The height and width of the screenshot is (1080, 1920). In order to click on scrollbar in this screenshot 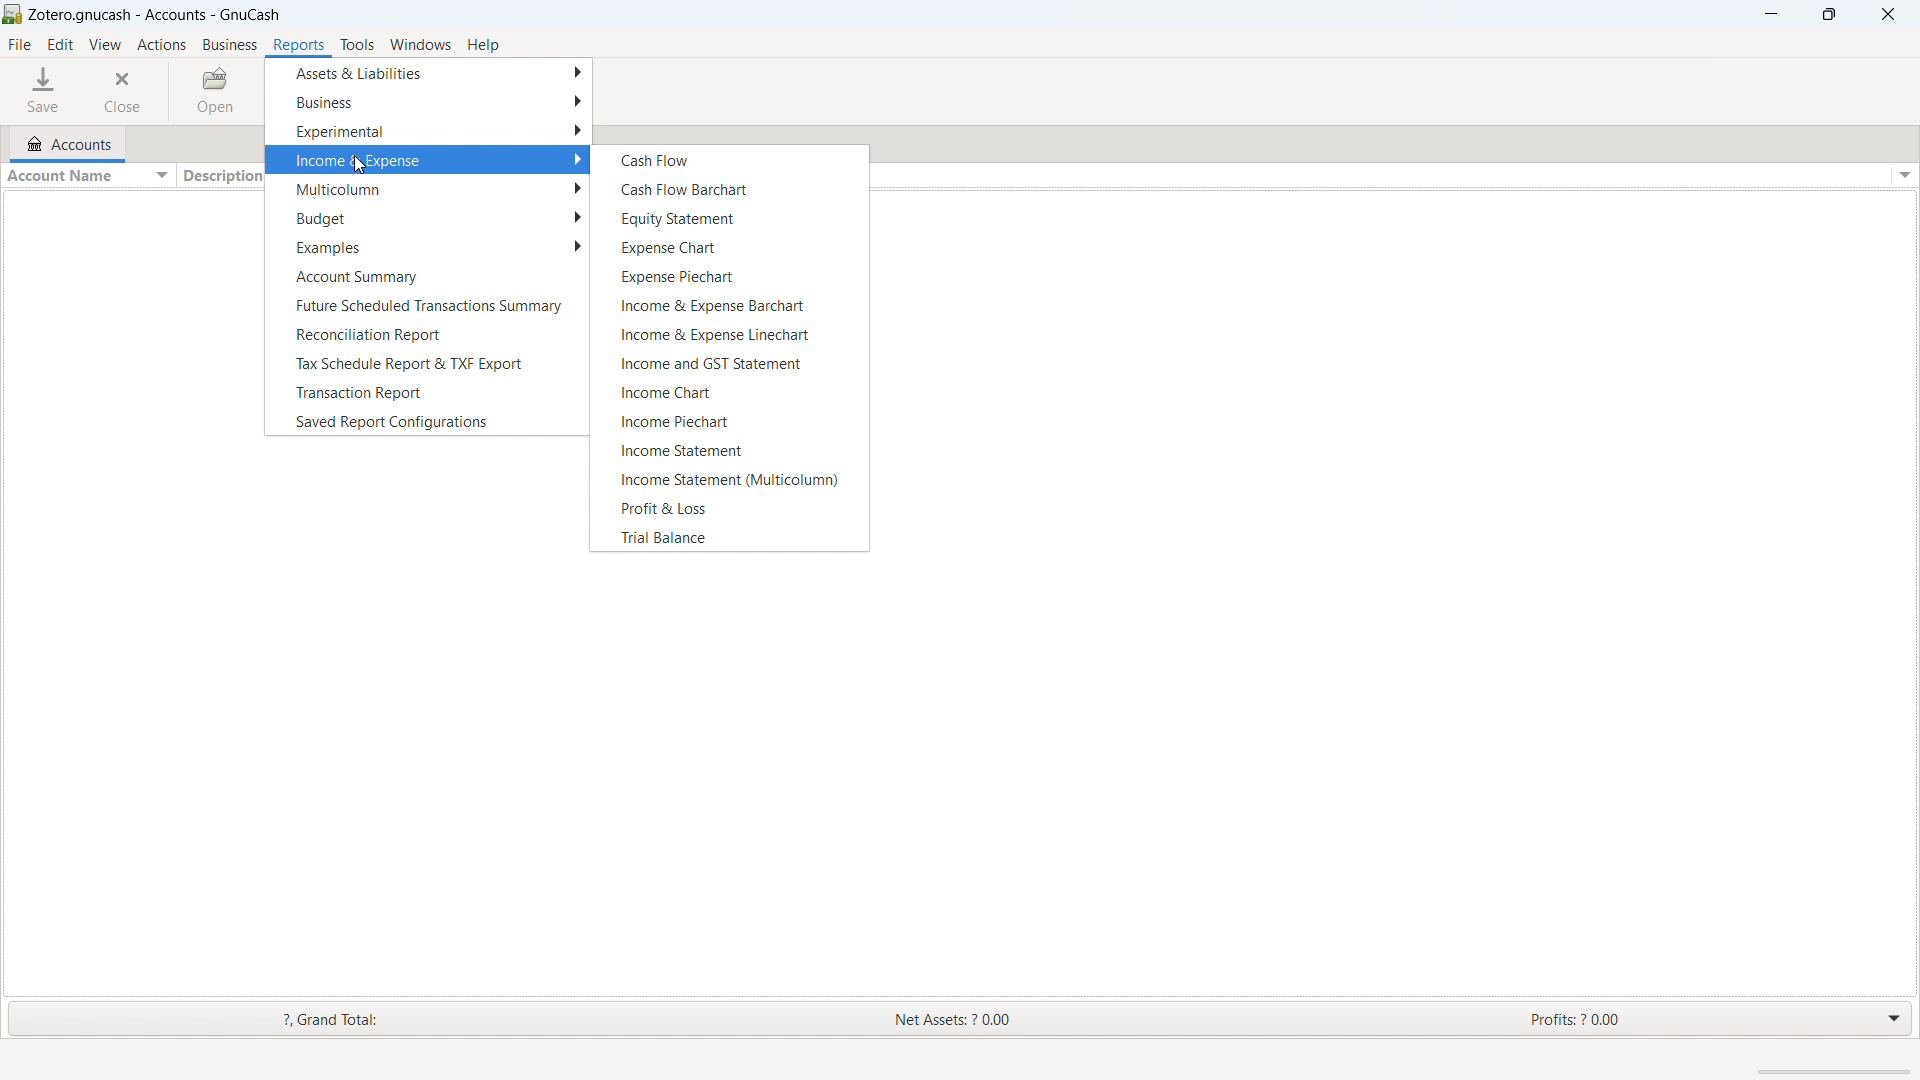, I will do `click(1832, 1070)`.